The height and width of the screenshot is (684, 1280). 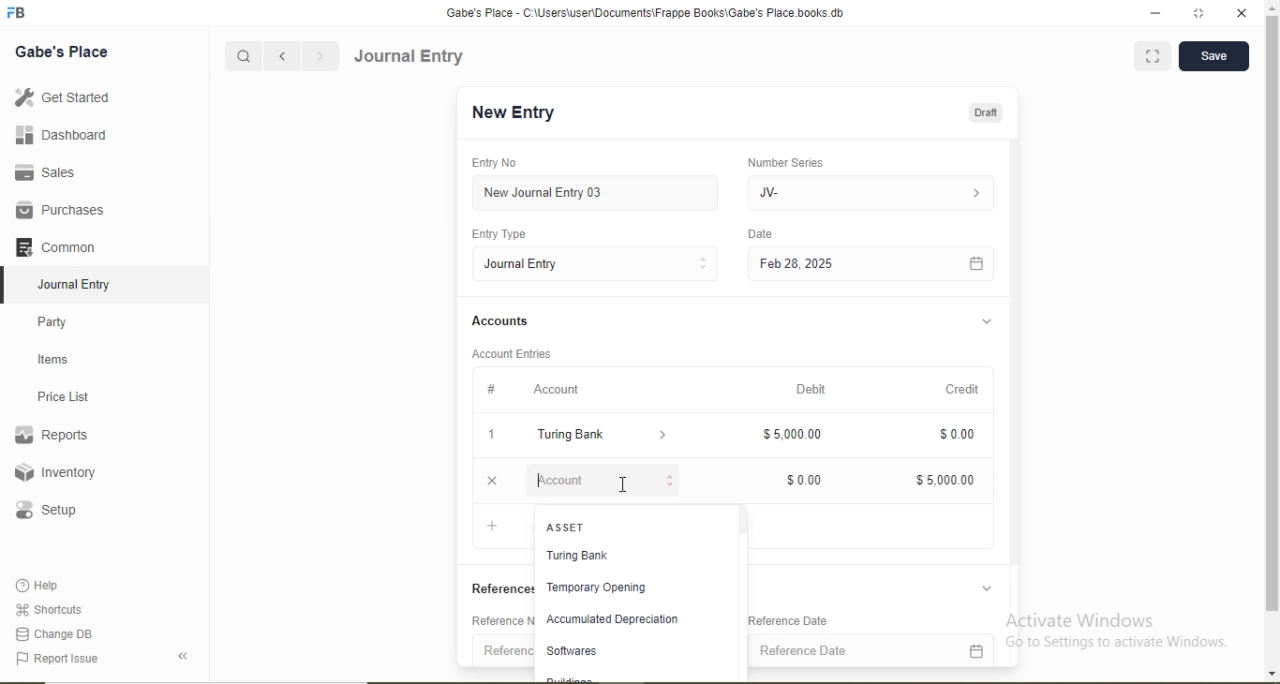 What do you see at coordinates (503, 234) in the screenshot?
I see `Entry Type` at bounding box center [503, 234].